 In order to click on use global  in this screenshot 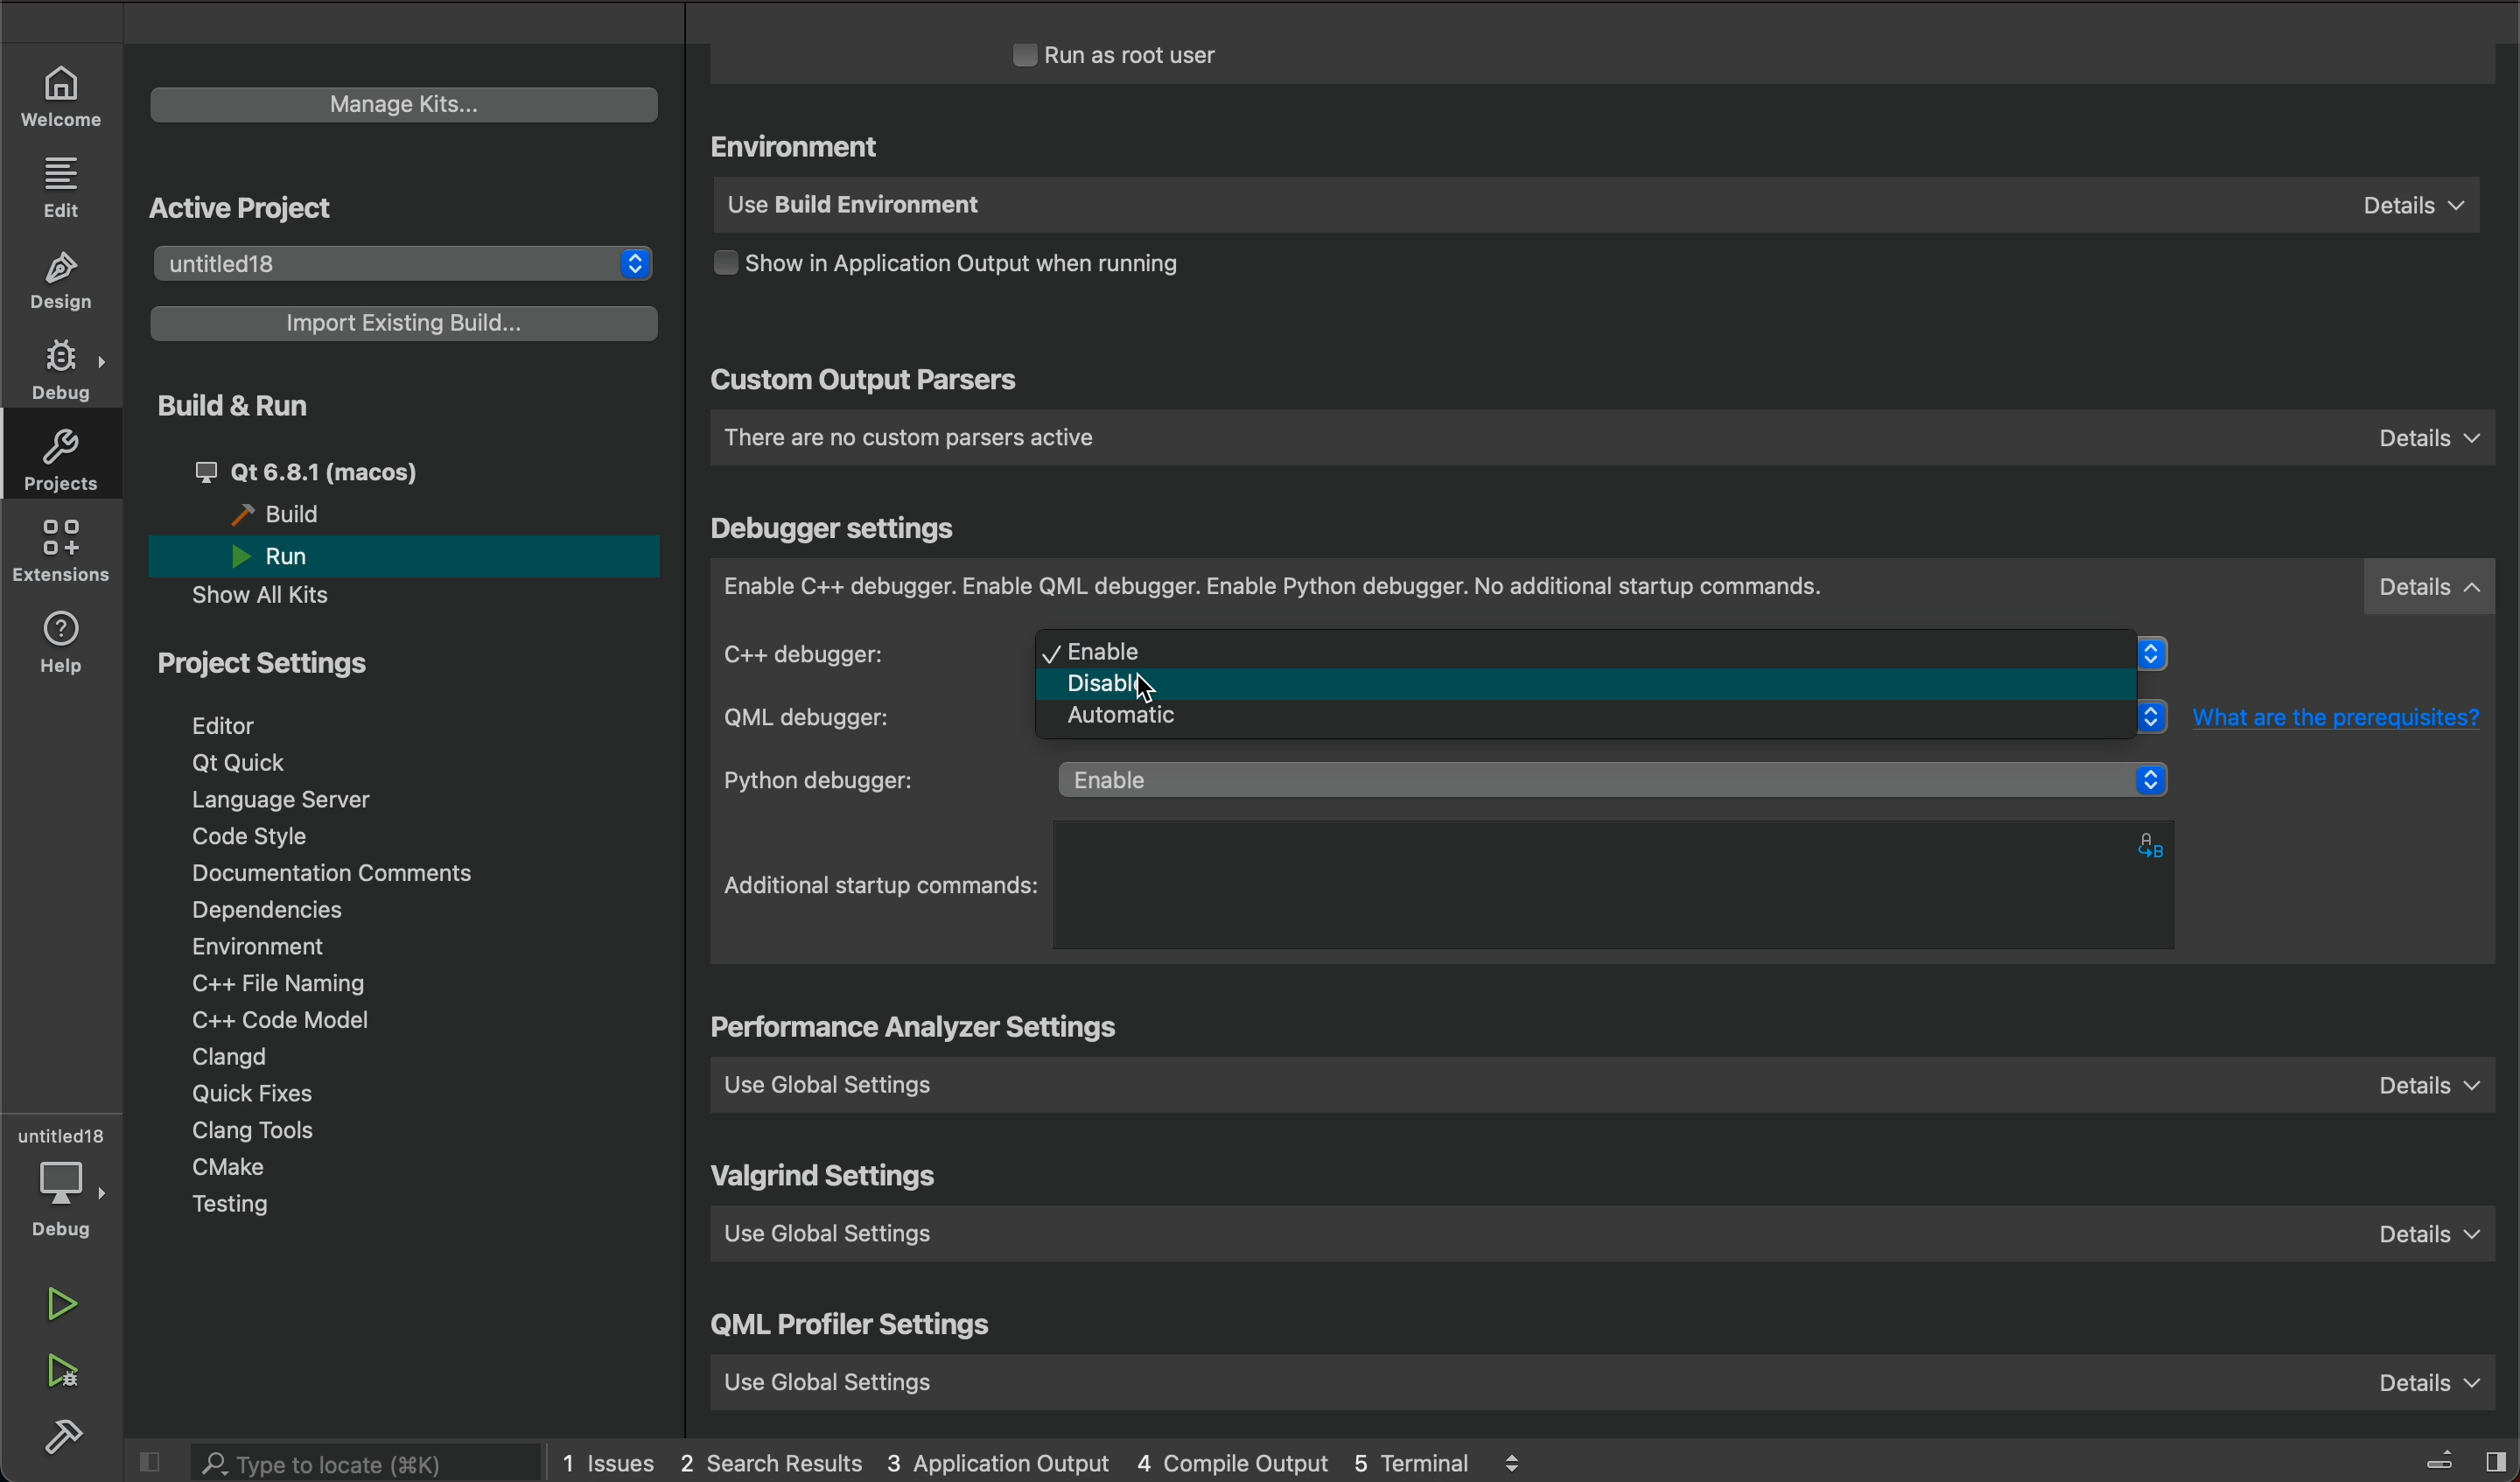, I will do `click(1616, 1083)`.